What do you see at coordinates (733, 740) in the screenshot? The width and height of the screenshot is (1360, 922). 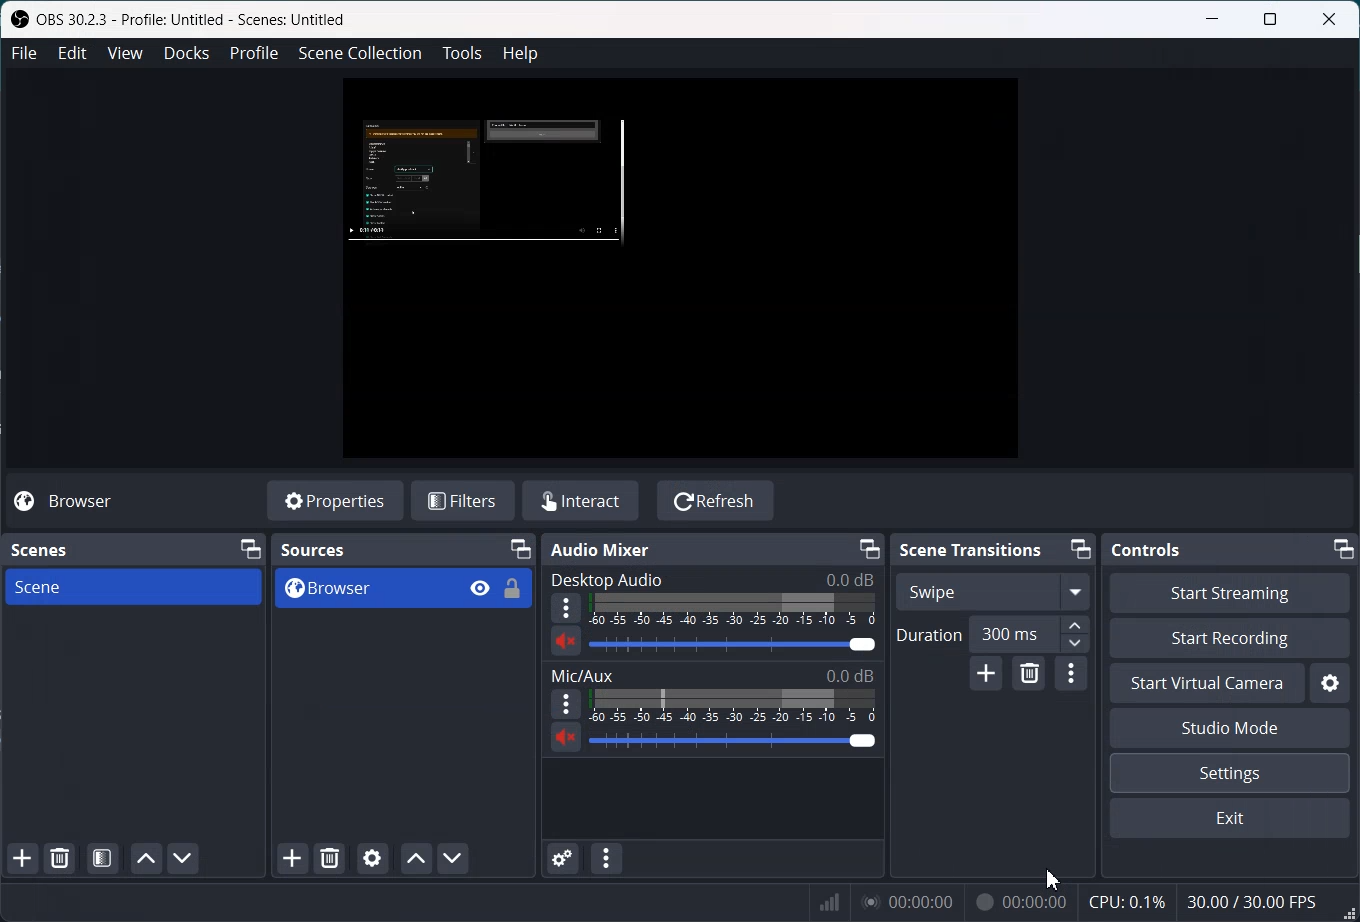 I see `Volume Adjuster` at bounding box center [733, 740].